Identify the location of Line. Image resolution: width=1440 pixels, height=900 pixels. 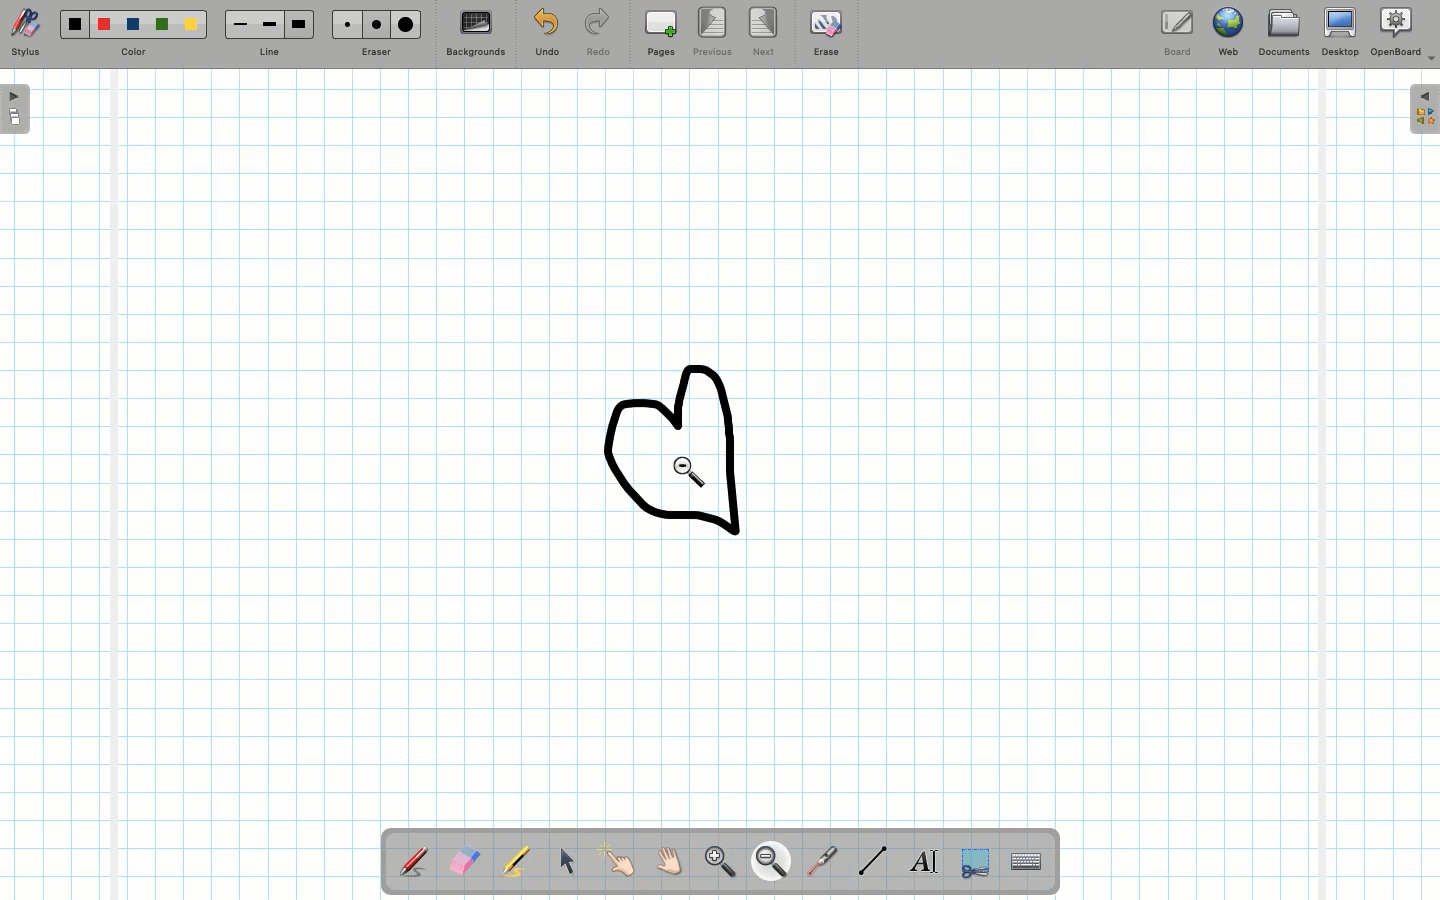
(268, 33).